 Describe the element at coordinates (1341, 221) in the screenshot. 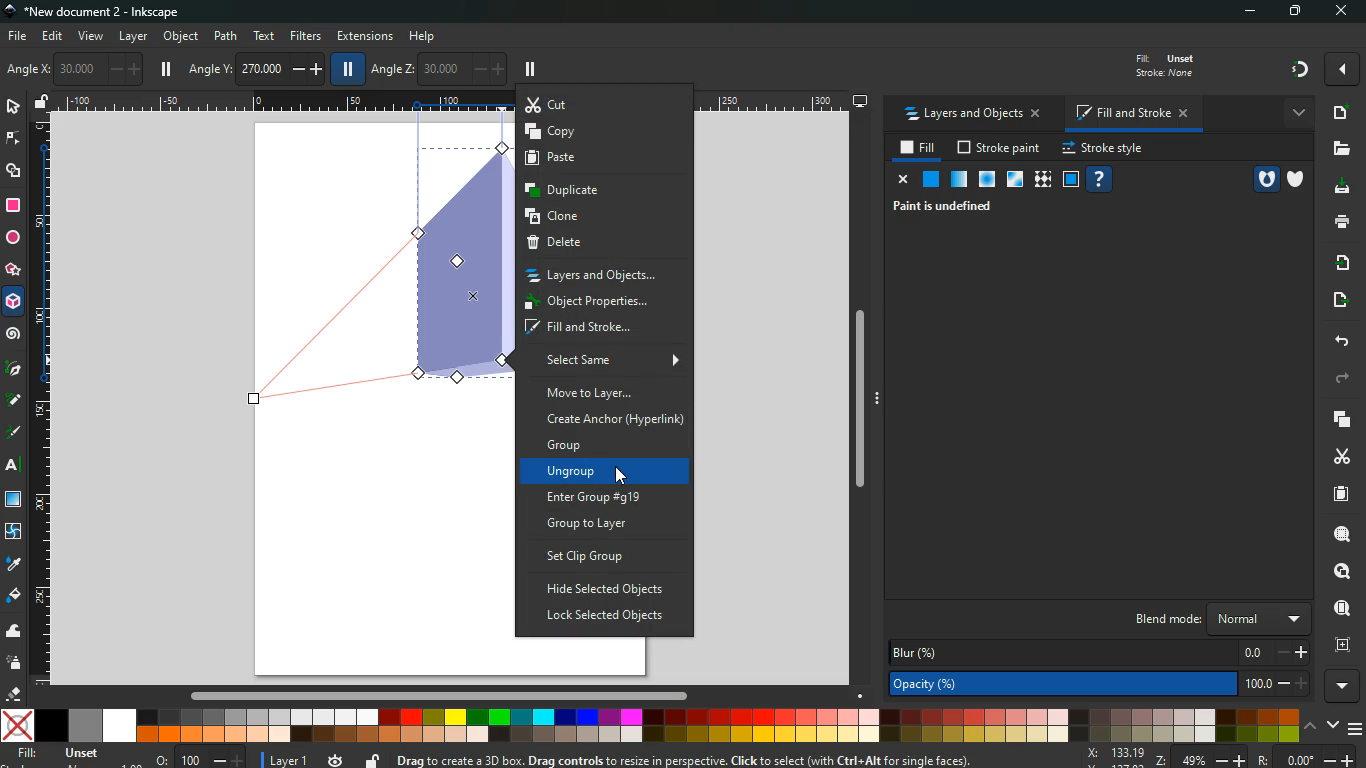

I see `print` at that location.